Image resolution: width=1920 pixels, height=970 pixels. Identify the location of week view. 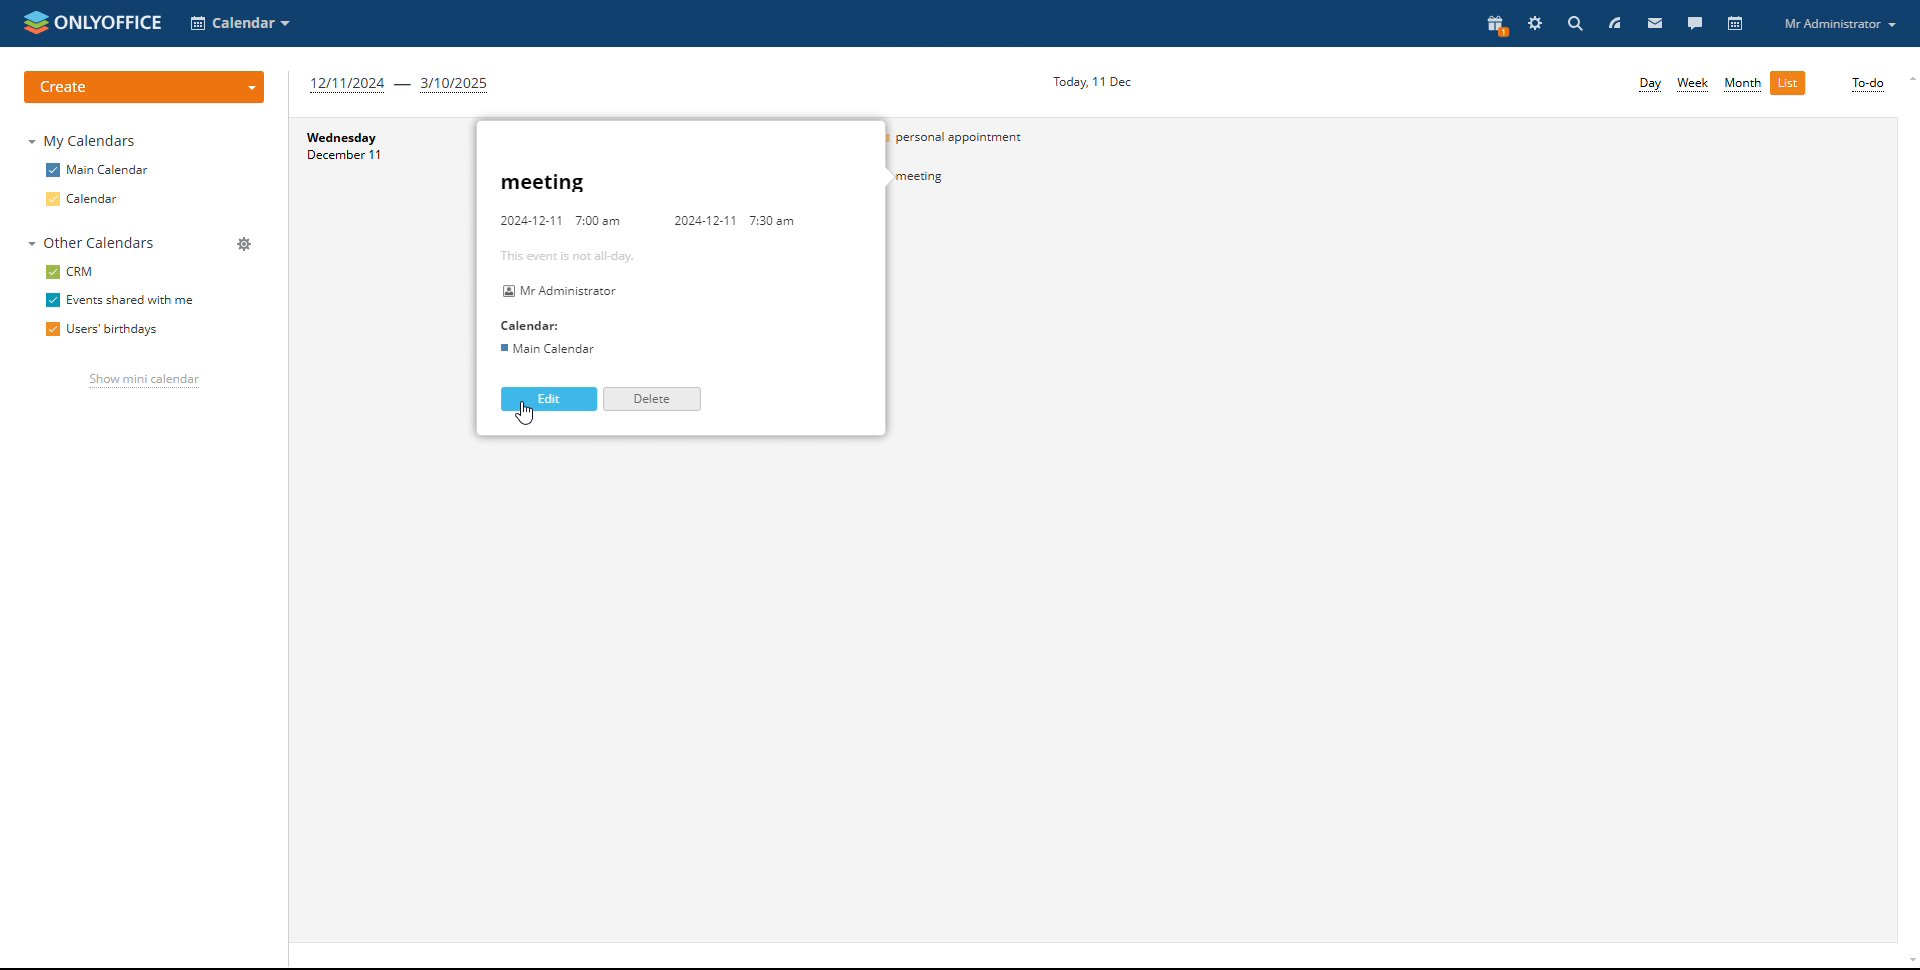
(1694, 84).